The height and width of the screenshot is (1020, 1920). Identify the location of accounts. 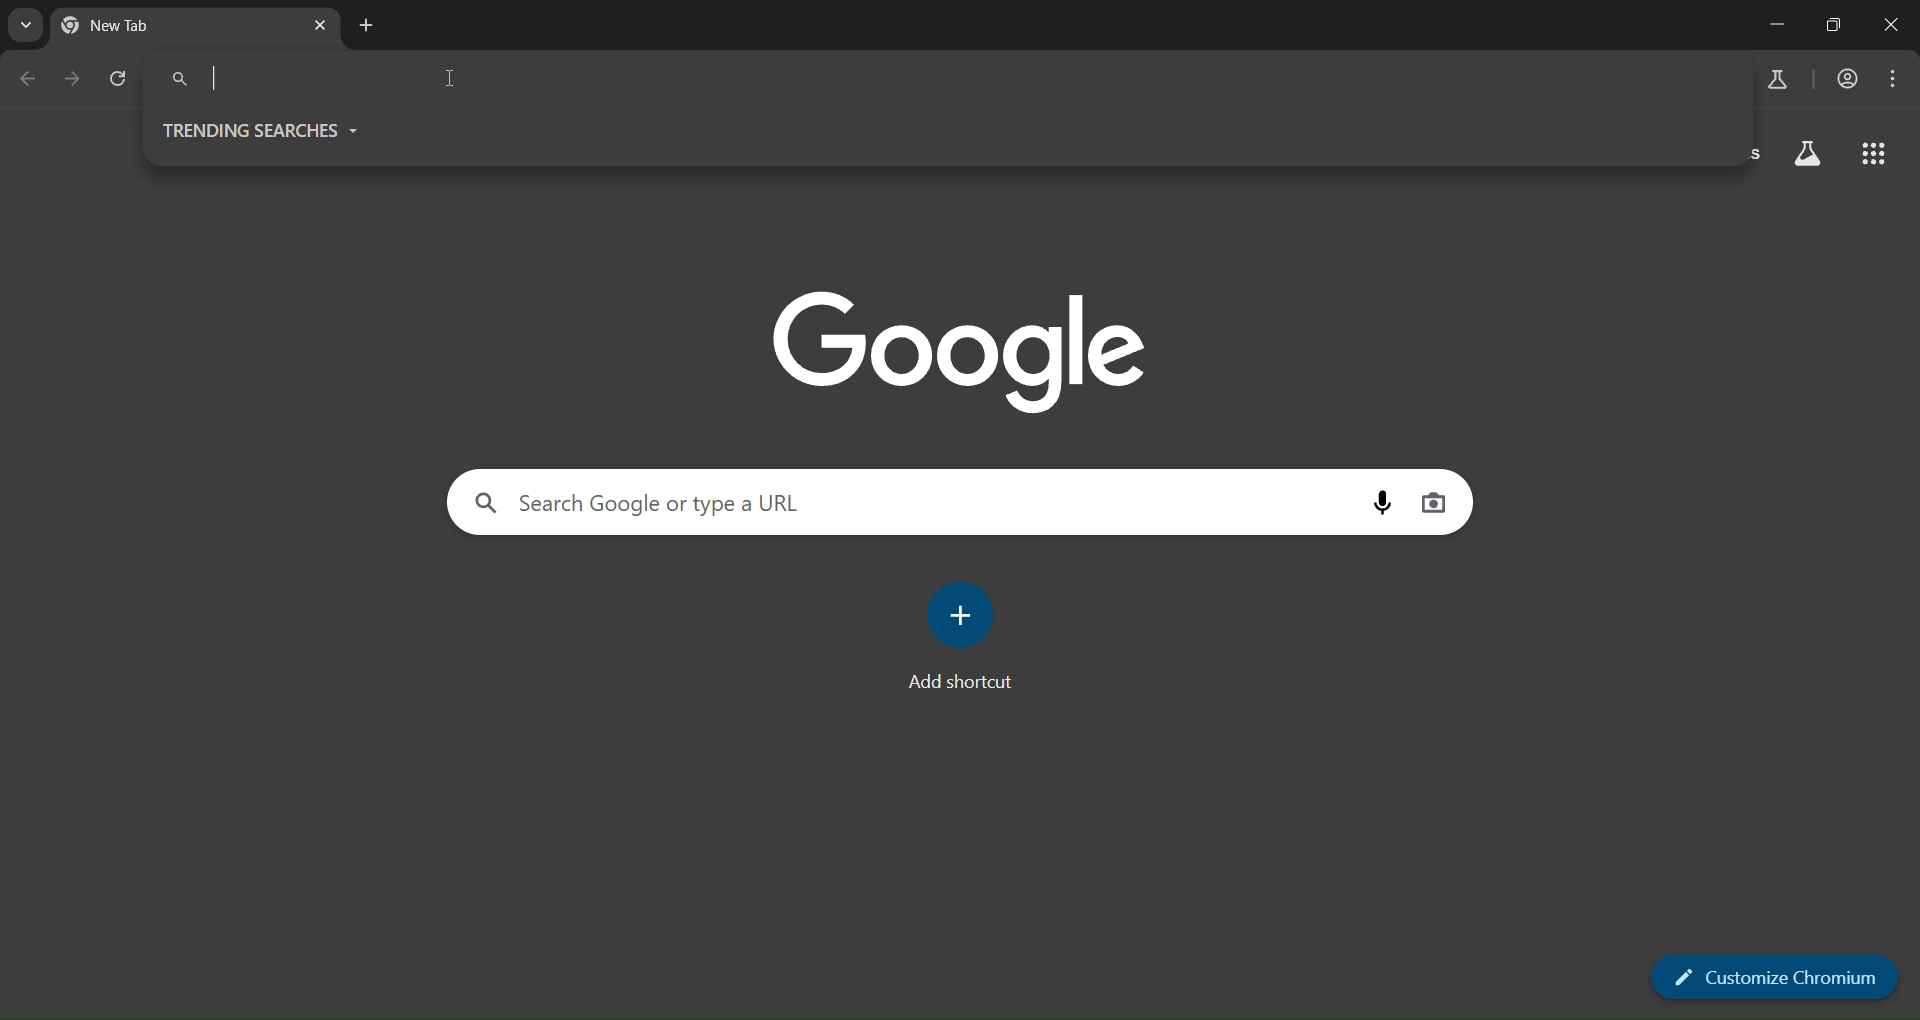
(1846, 79).